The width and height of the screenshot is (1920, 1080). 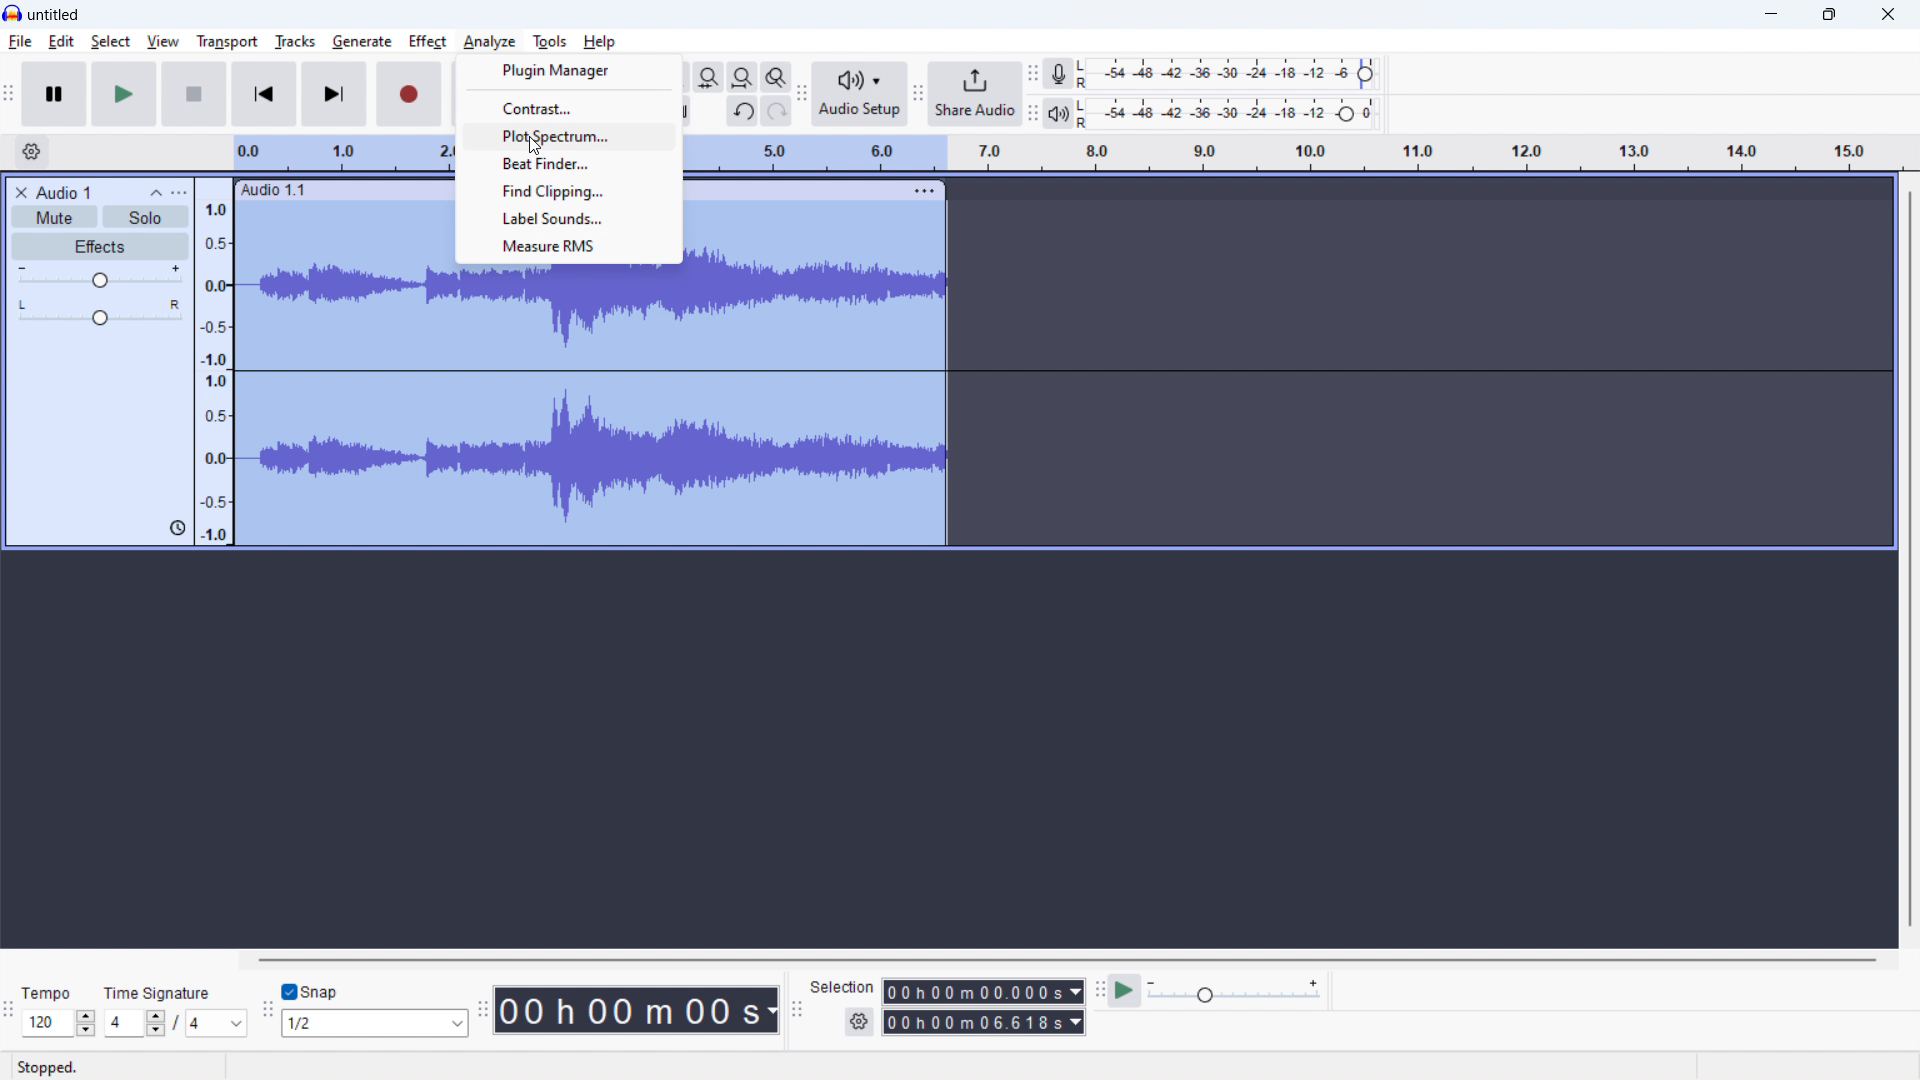 I want to click on track title, so click(x=64, y=192).